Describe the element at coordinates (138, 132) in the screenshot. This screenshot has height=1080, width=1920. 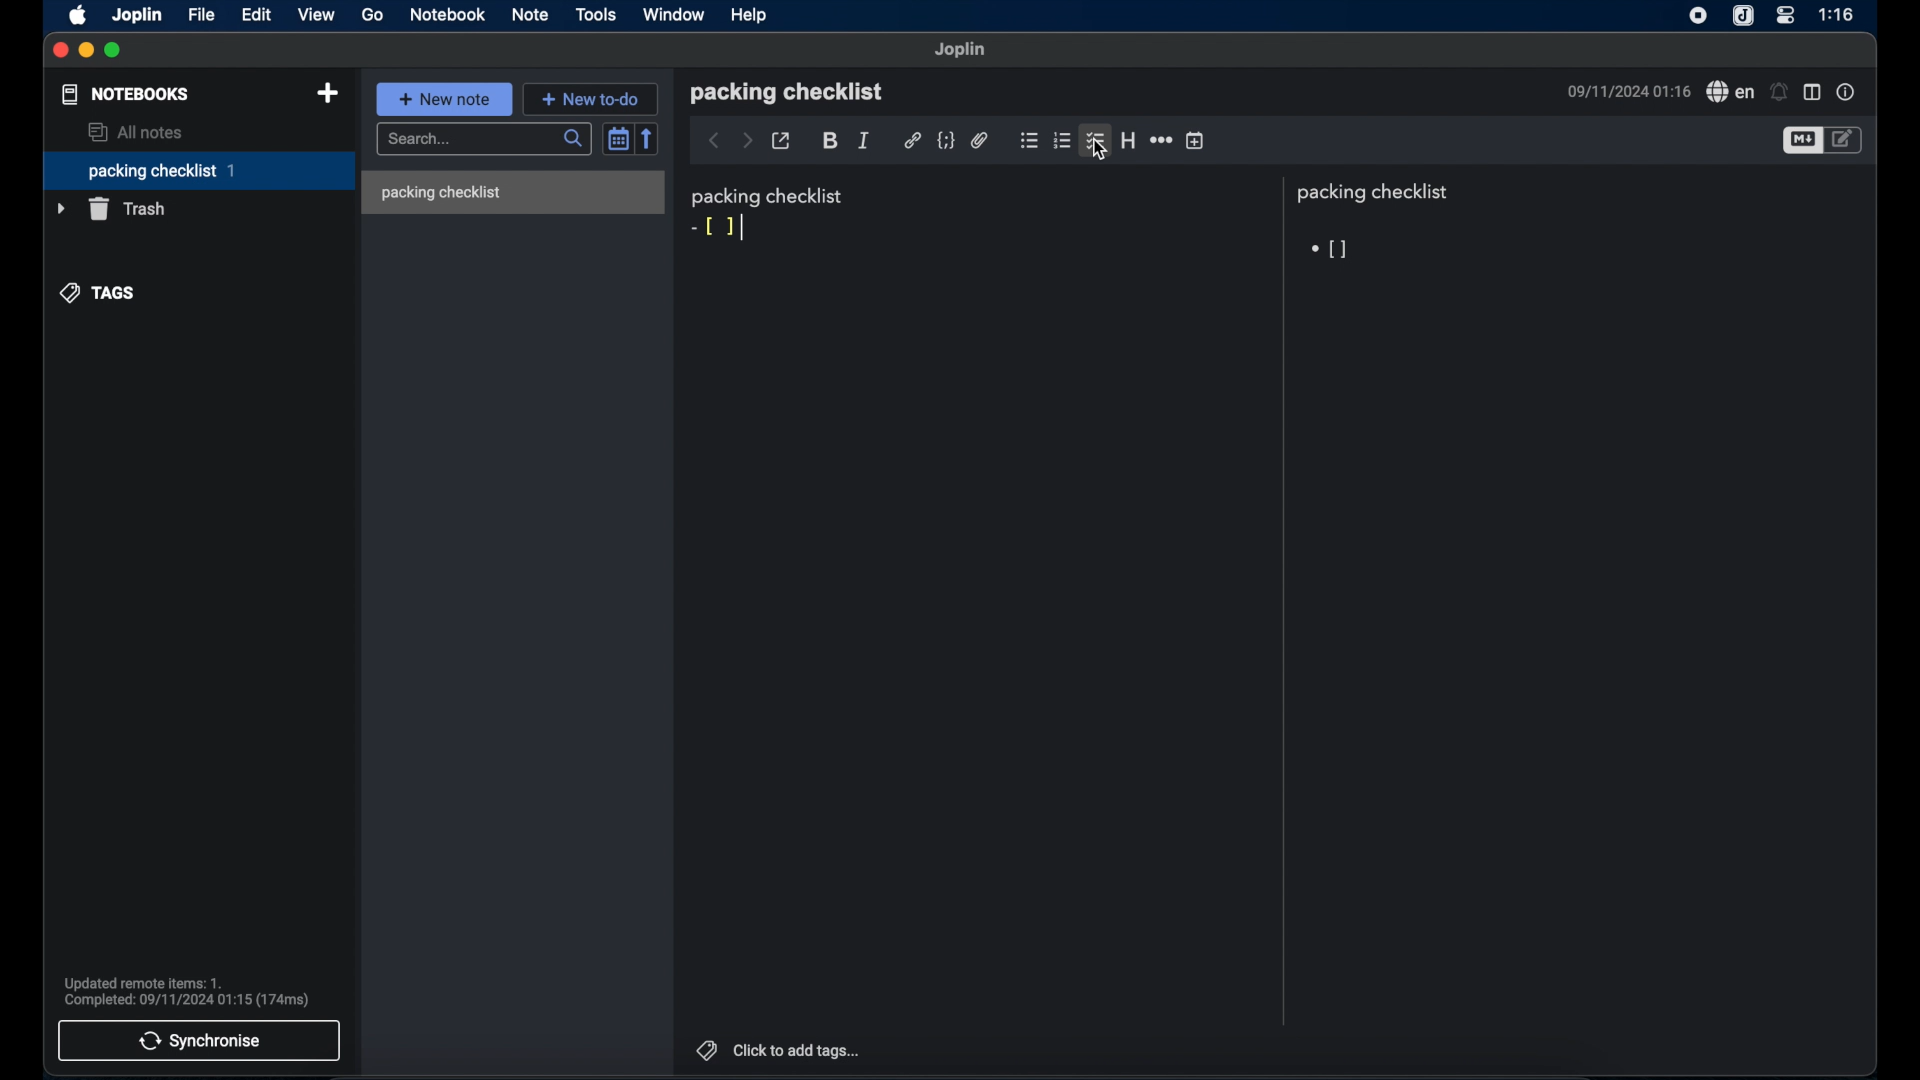
I see `all notes` at that location.